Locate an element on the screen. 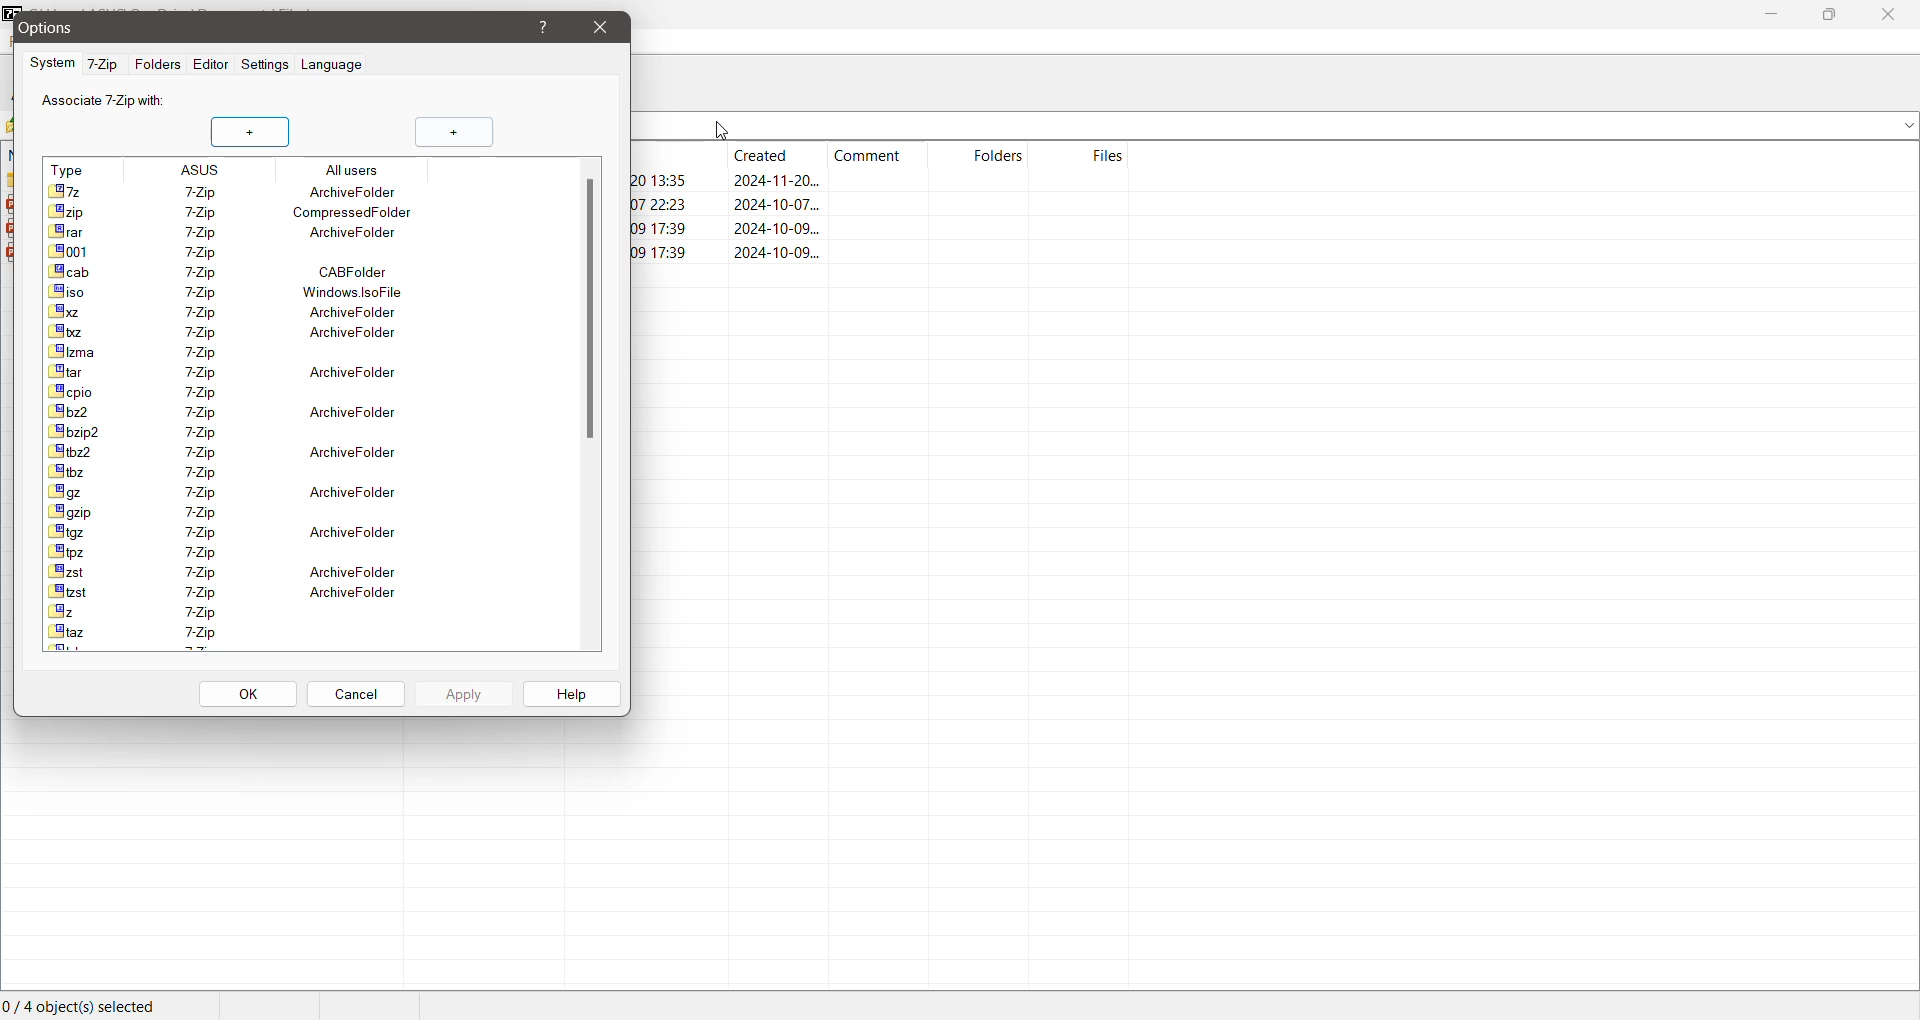 The width and height of the screenshot is (1920, 1020). Close is located at coordinates (601, 27).